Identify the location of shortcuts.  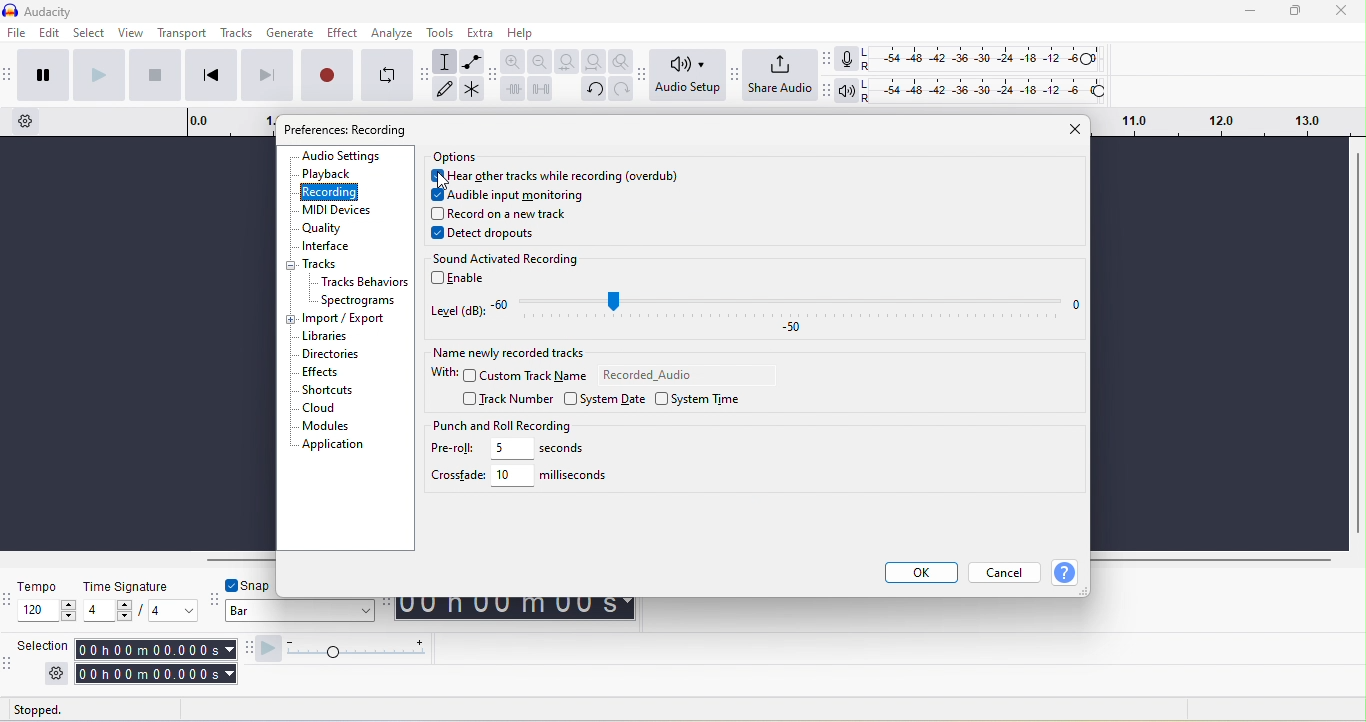
(328, 389).